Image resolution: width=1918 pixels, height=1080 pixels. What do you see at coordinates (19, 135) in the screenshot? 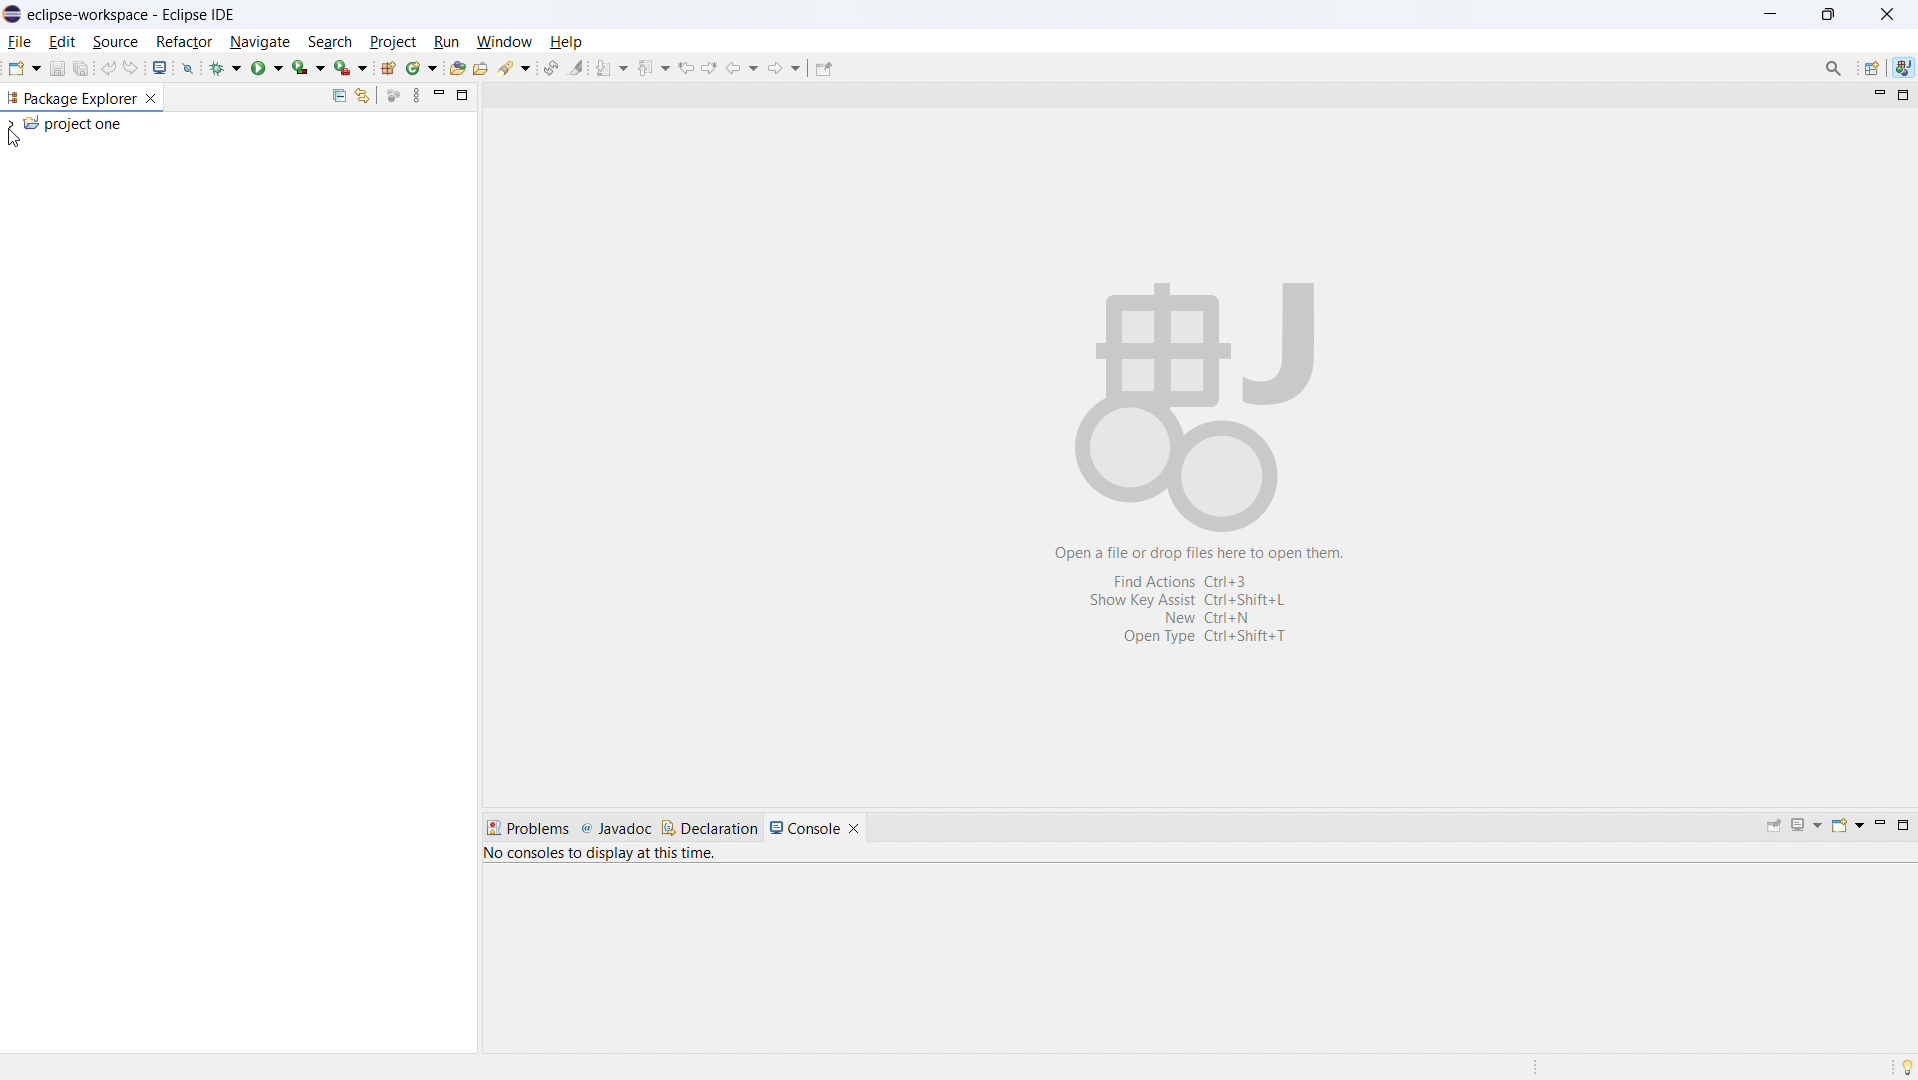
I see `Cursor` at bounding box center [19, 135].